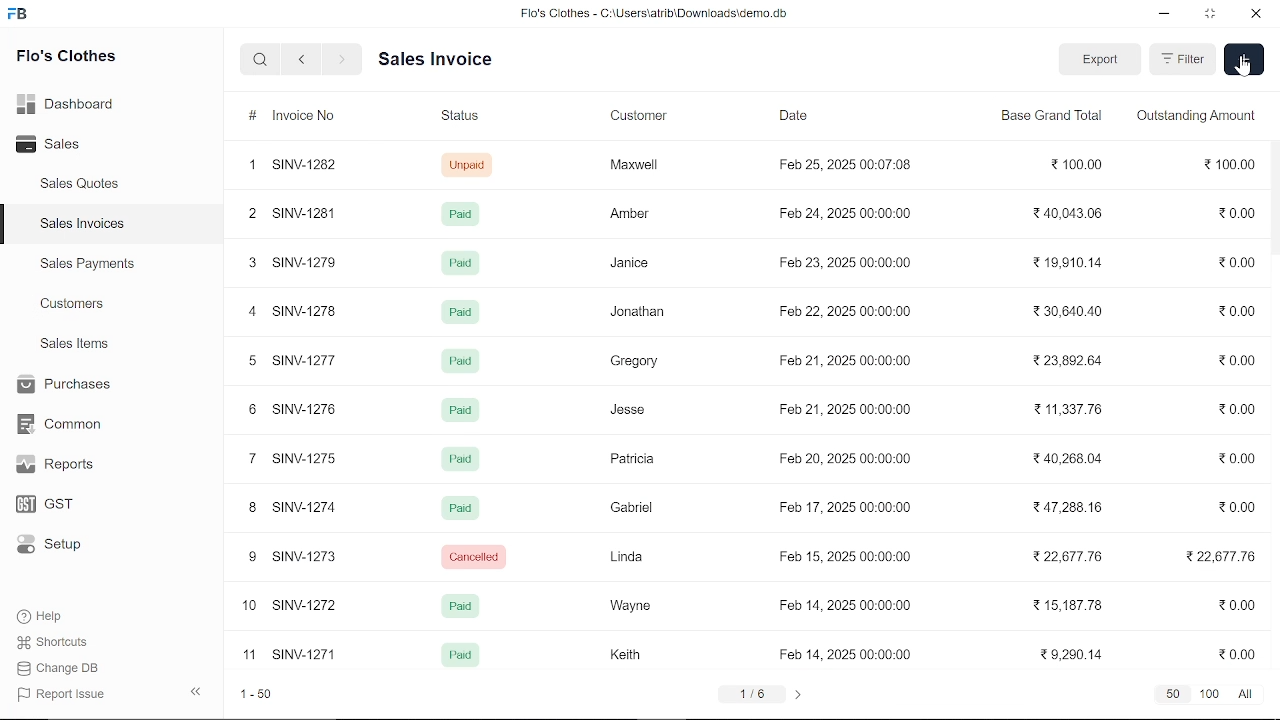 The width and height of the screenshot is (1280, 720). I want to click on Customers., so click(73, 304).